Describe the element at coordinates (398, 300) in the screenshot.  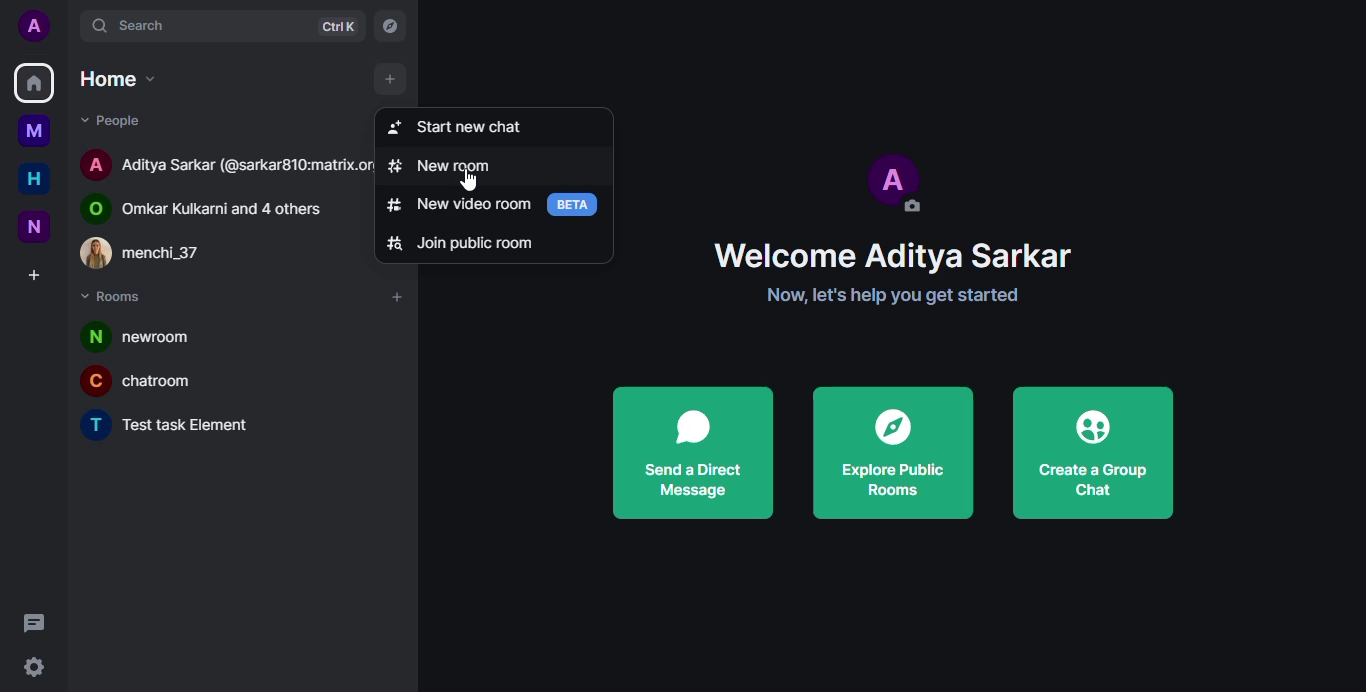
I see `add` at that location.